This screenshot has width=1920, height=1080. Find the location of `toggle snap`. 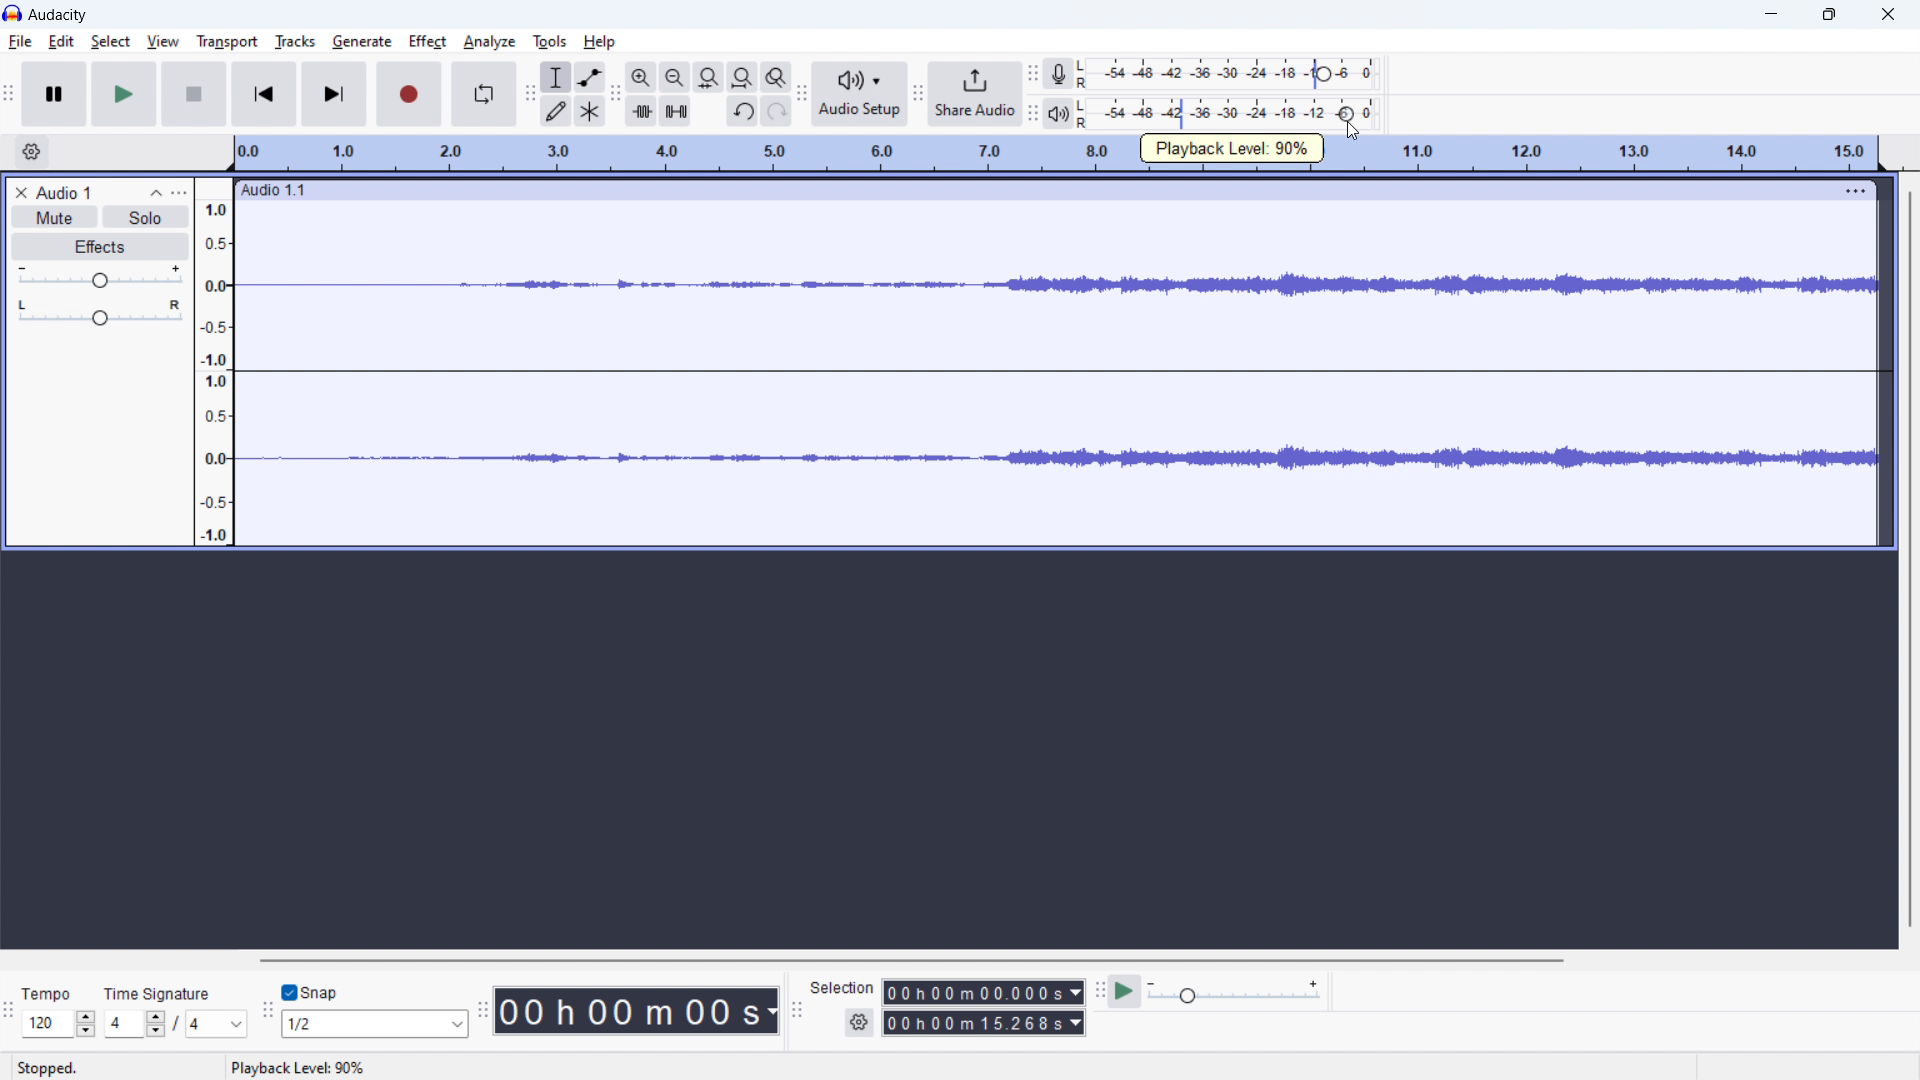

toggle snap is located at coordinates (311, 993).